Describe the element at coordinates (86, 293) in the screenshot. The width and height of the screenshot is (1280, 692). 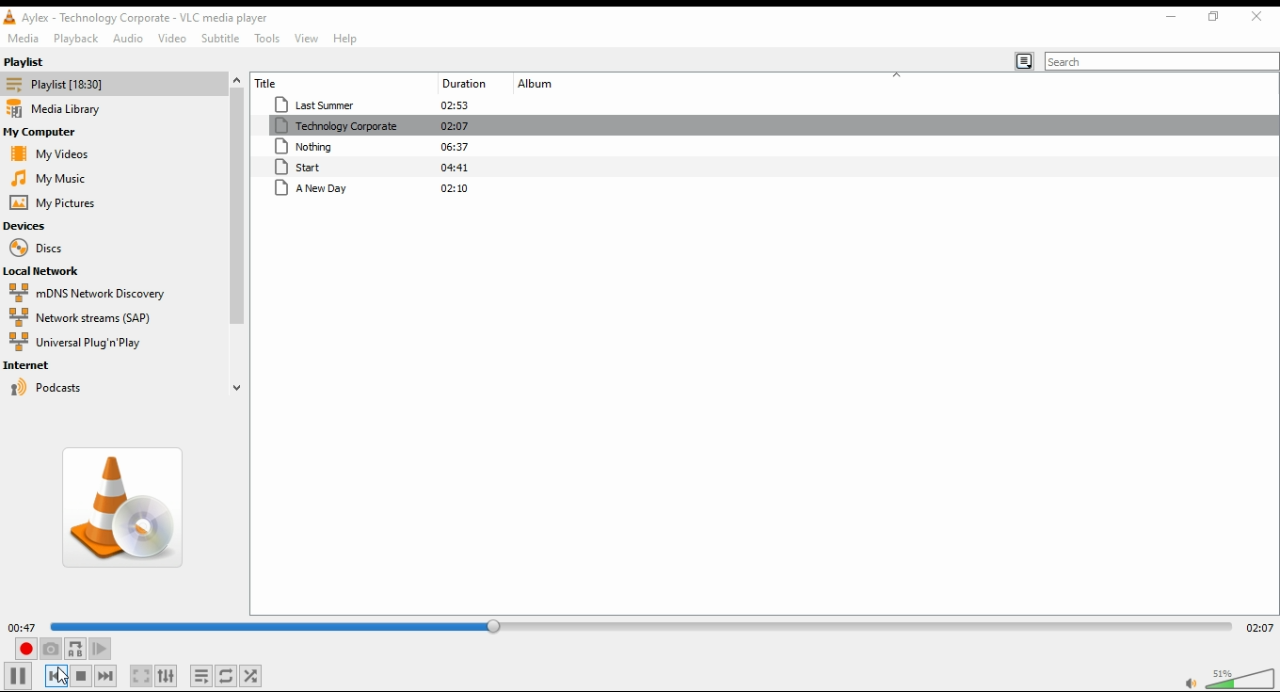
I see `mDNS network discovery` at that location.